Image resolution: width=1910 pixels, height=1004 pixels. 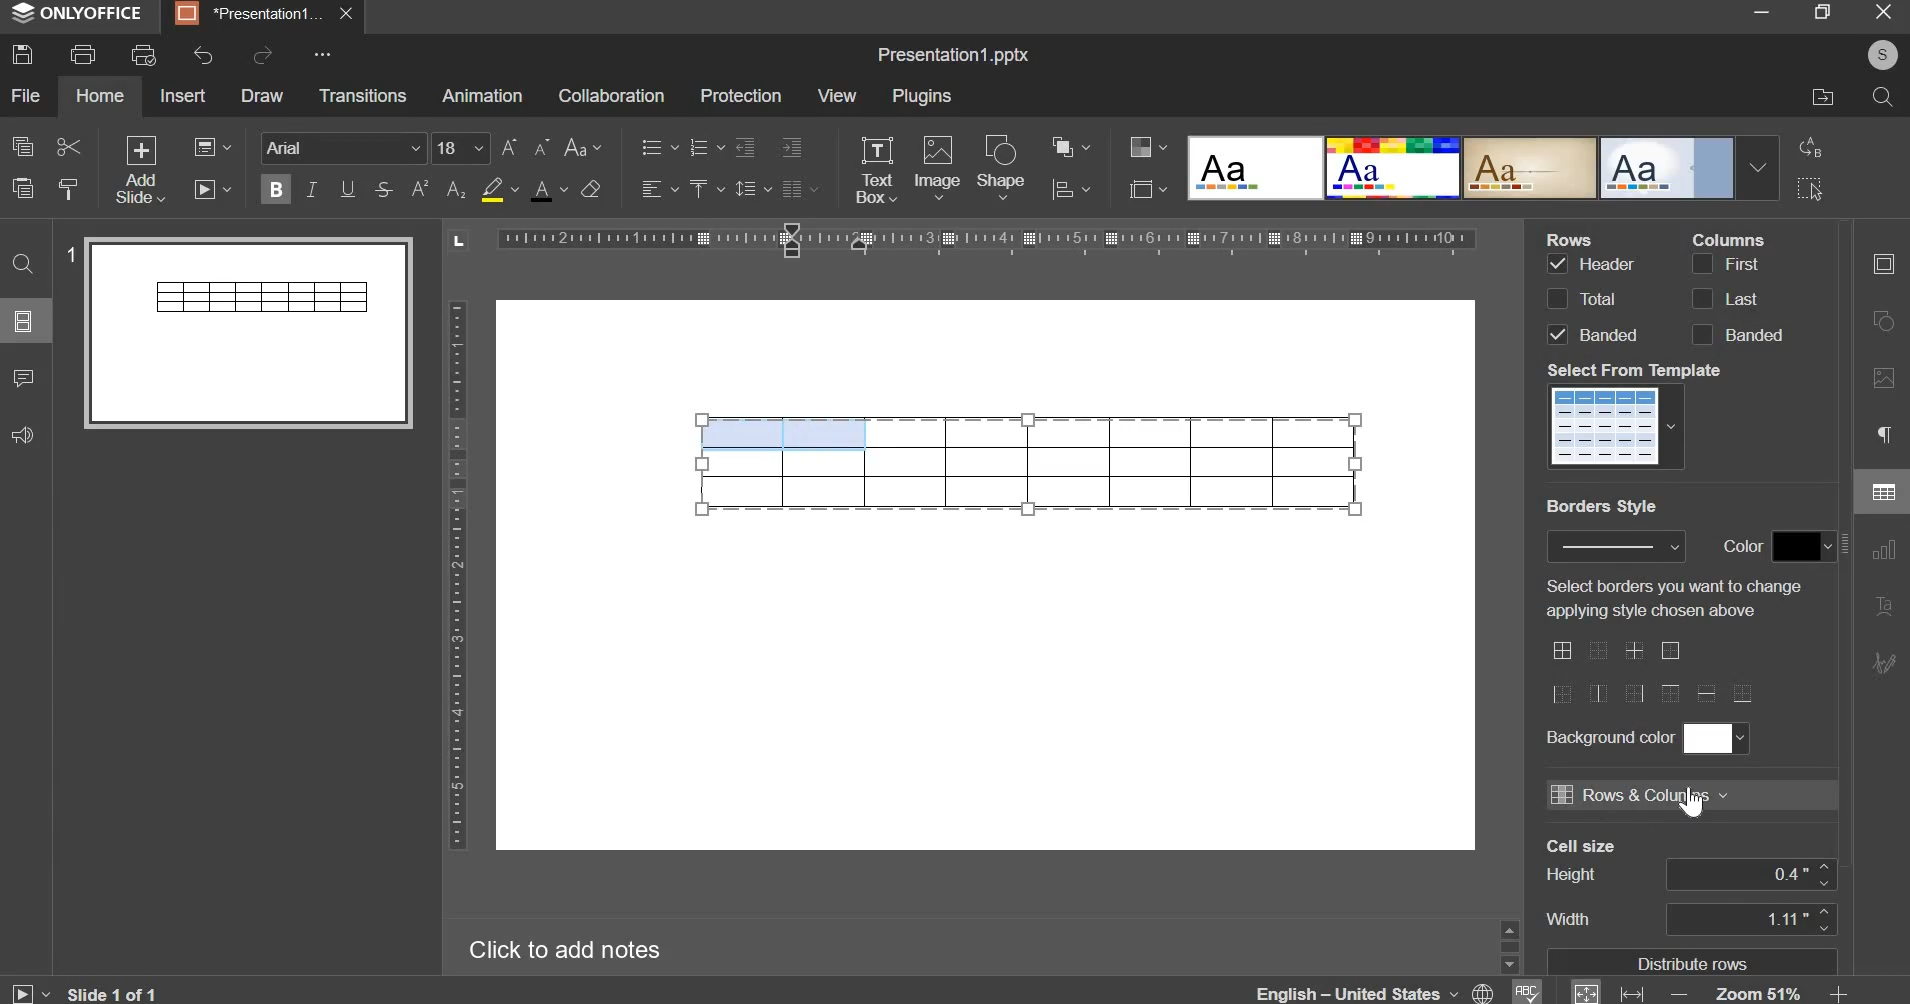 I want to click on view, so click(x=837, y=95).